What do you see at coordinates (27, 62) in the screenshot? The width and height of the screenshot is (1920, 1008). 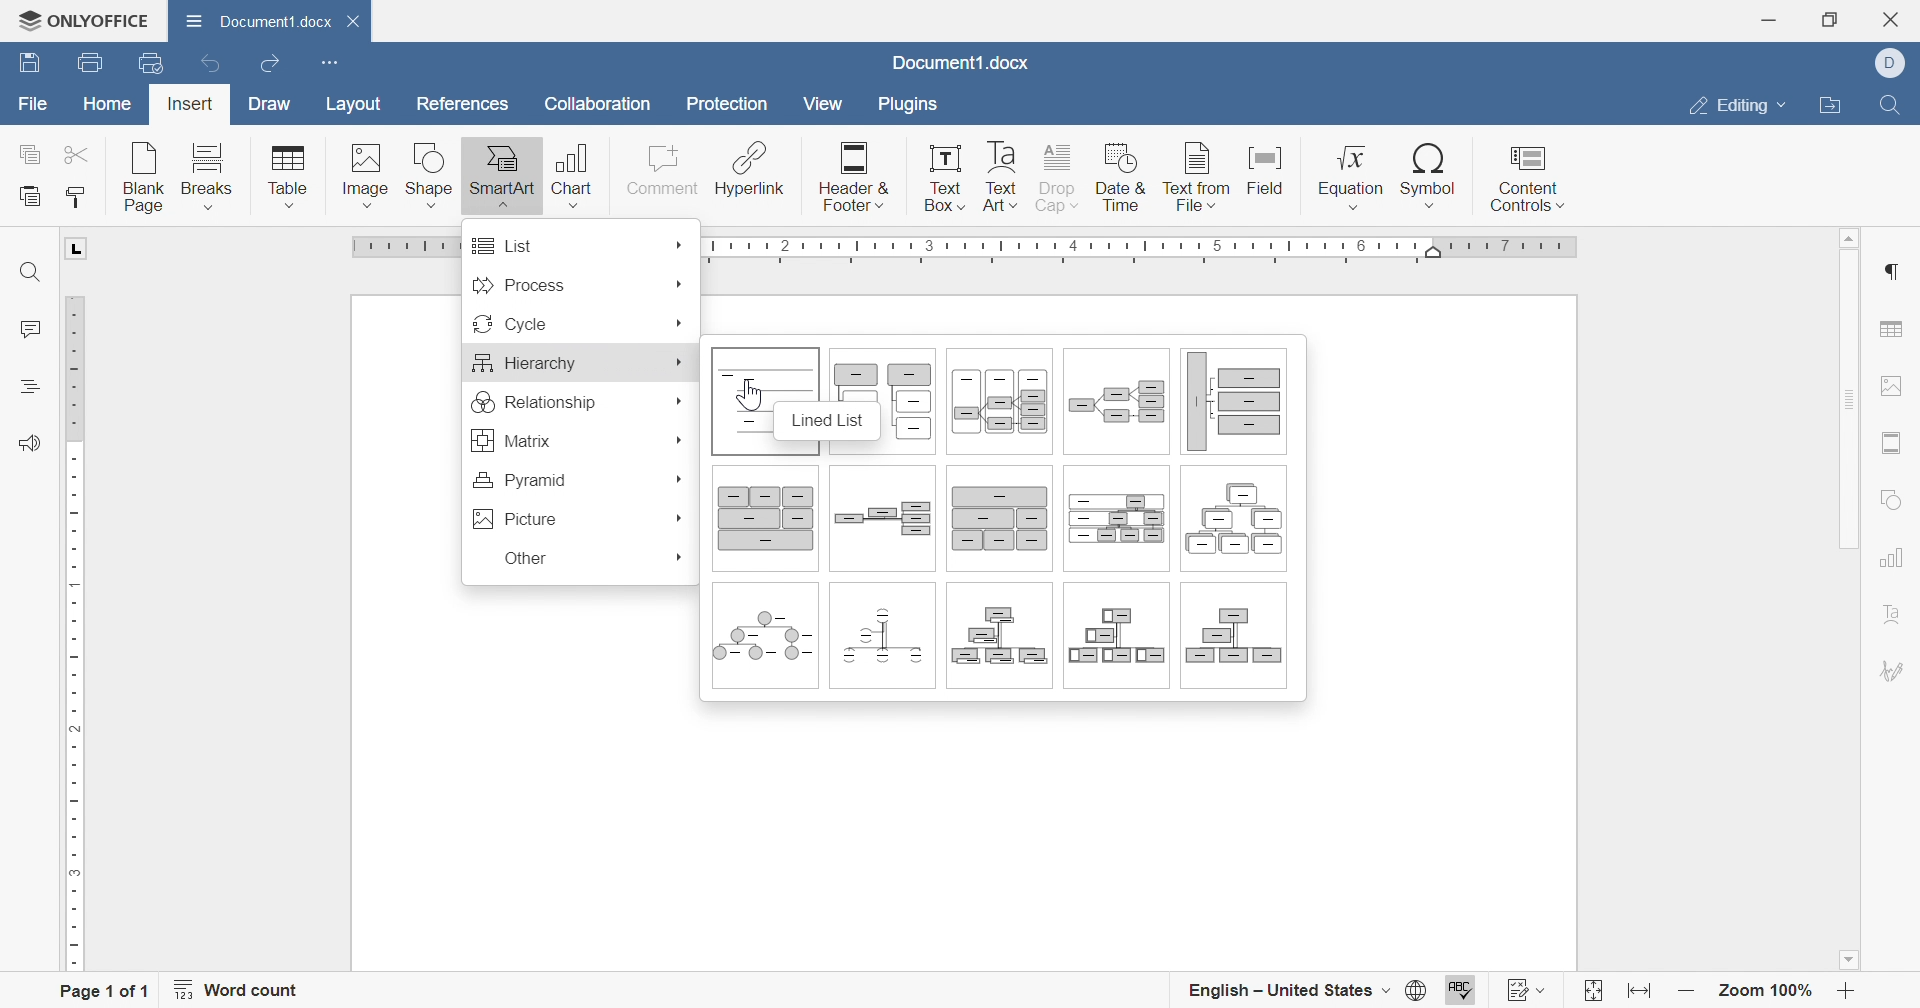 I see `Save` at bounding box center [27, 62].